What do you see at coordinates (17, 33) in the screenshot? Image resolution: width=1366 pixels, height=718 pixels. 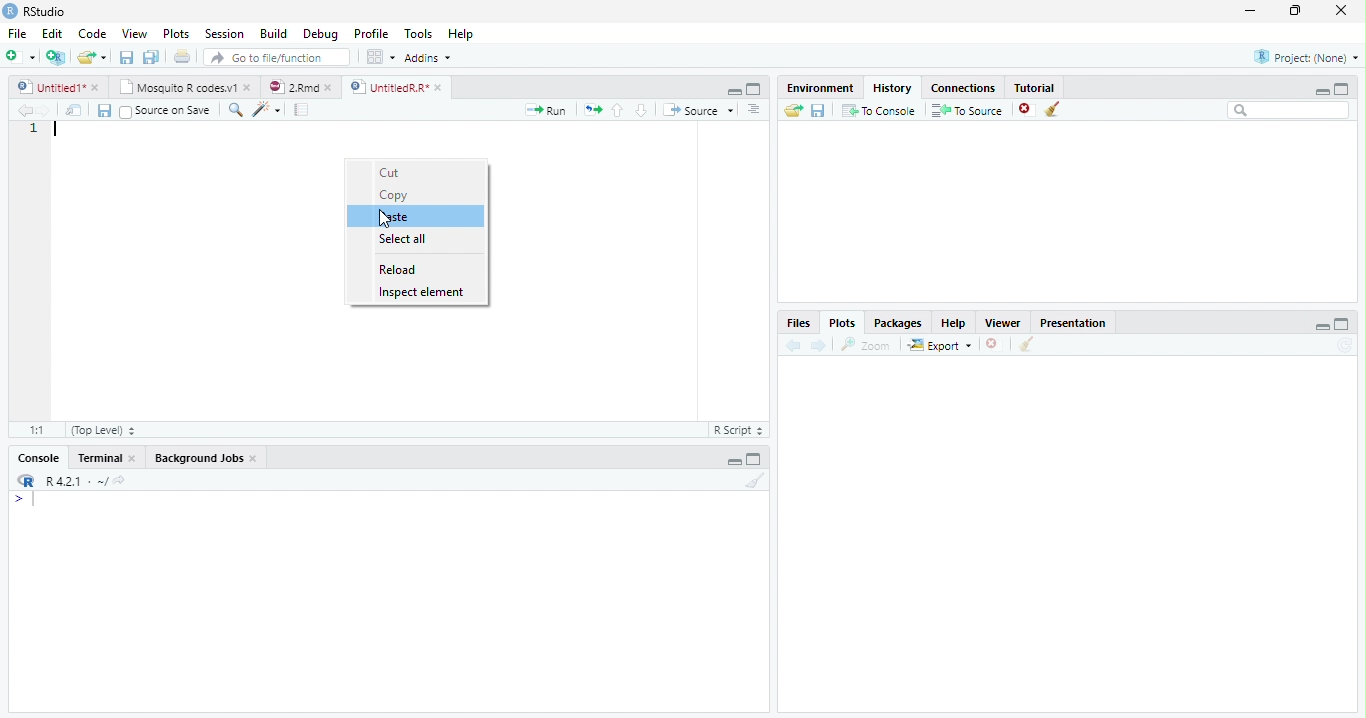 I see `File` at bounding box center [17, 33].